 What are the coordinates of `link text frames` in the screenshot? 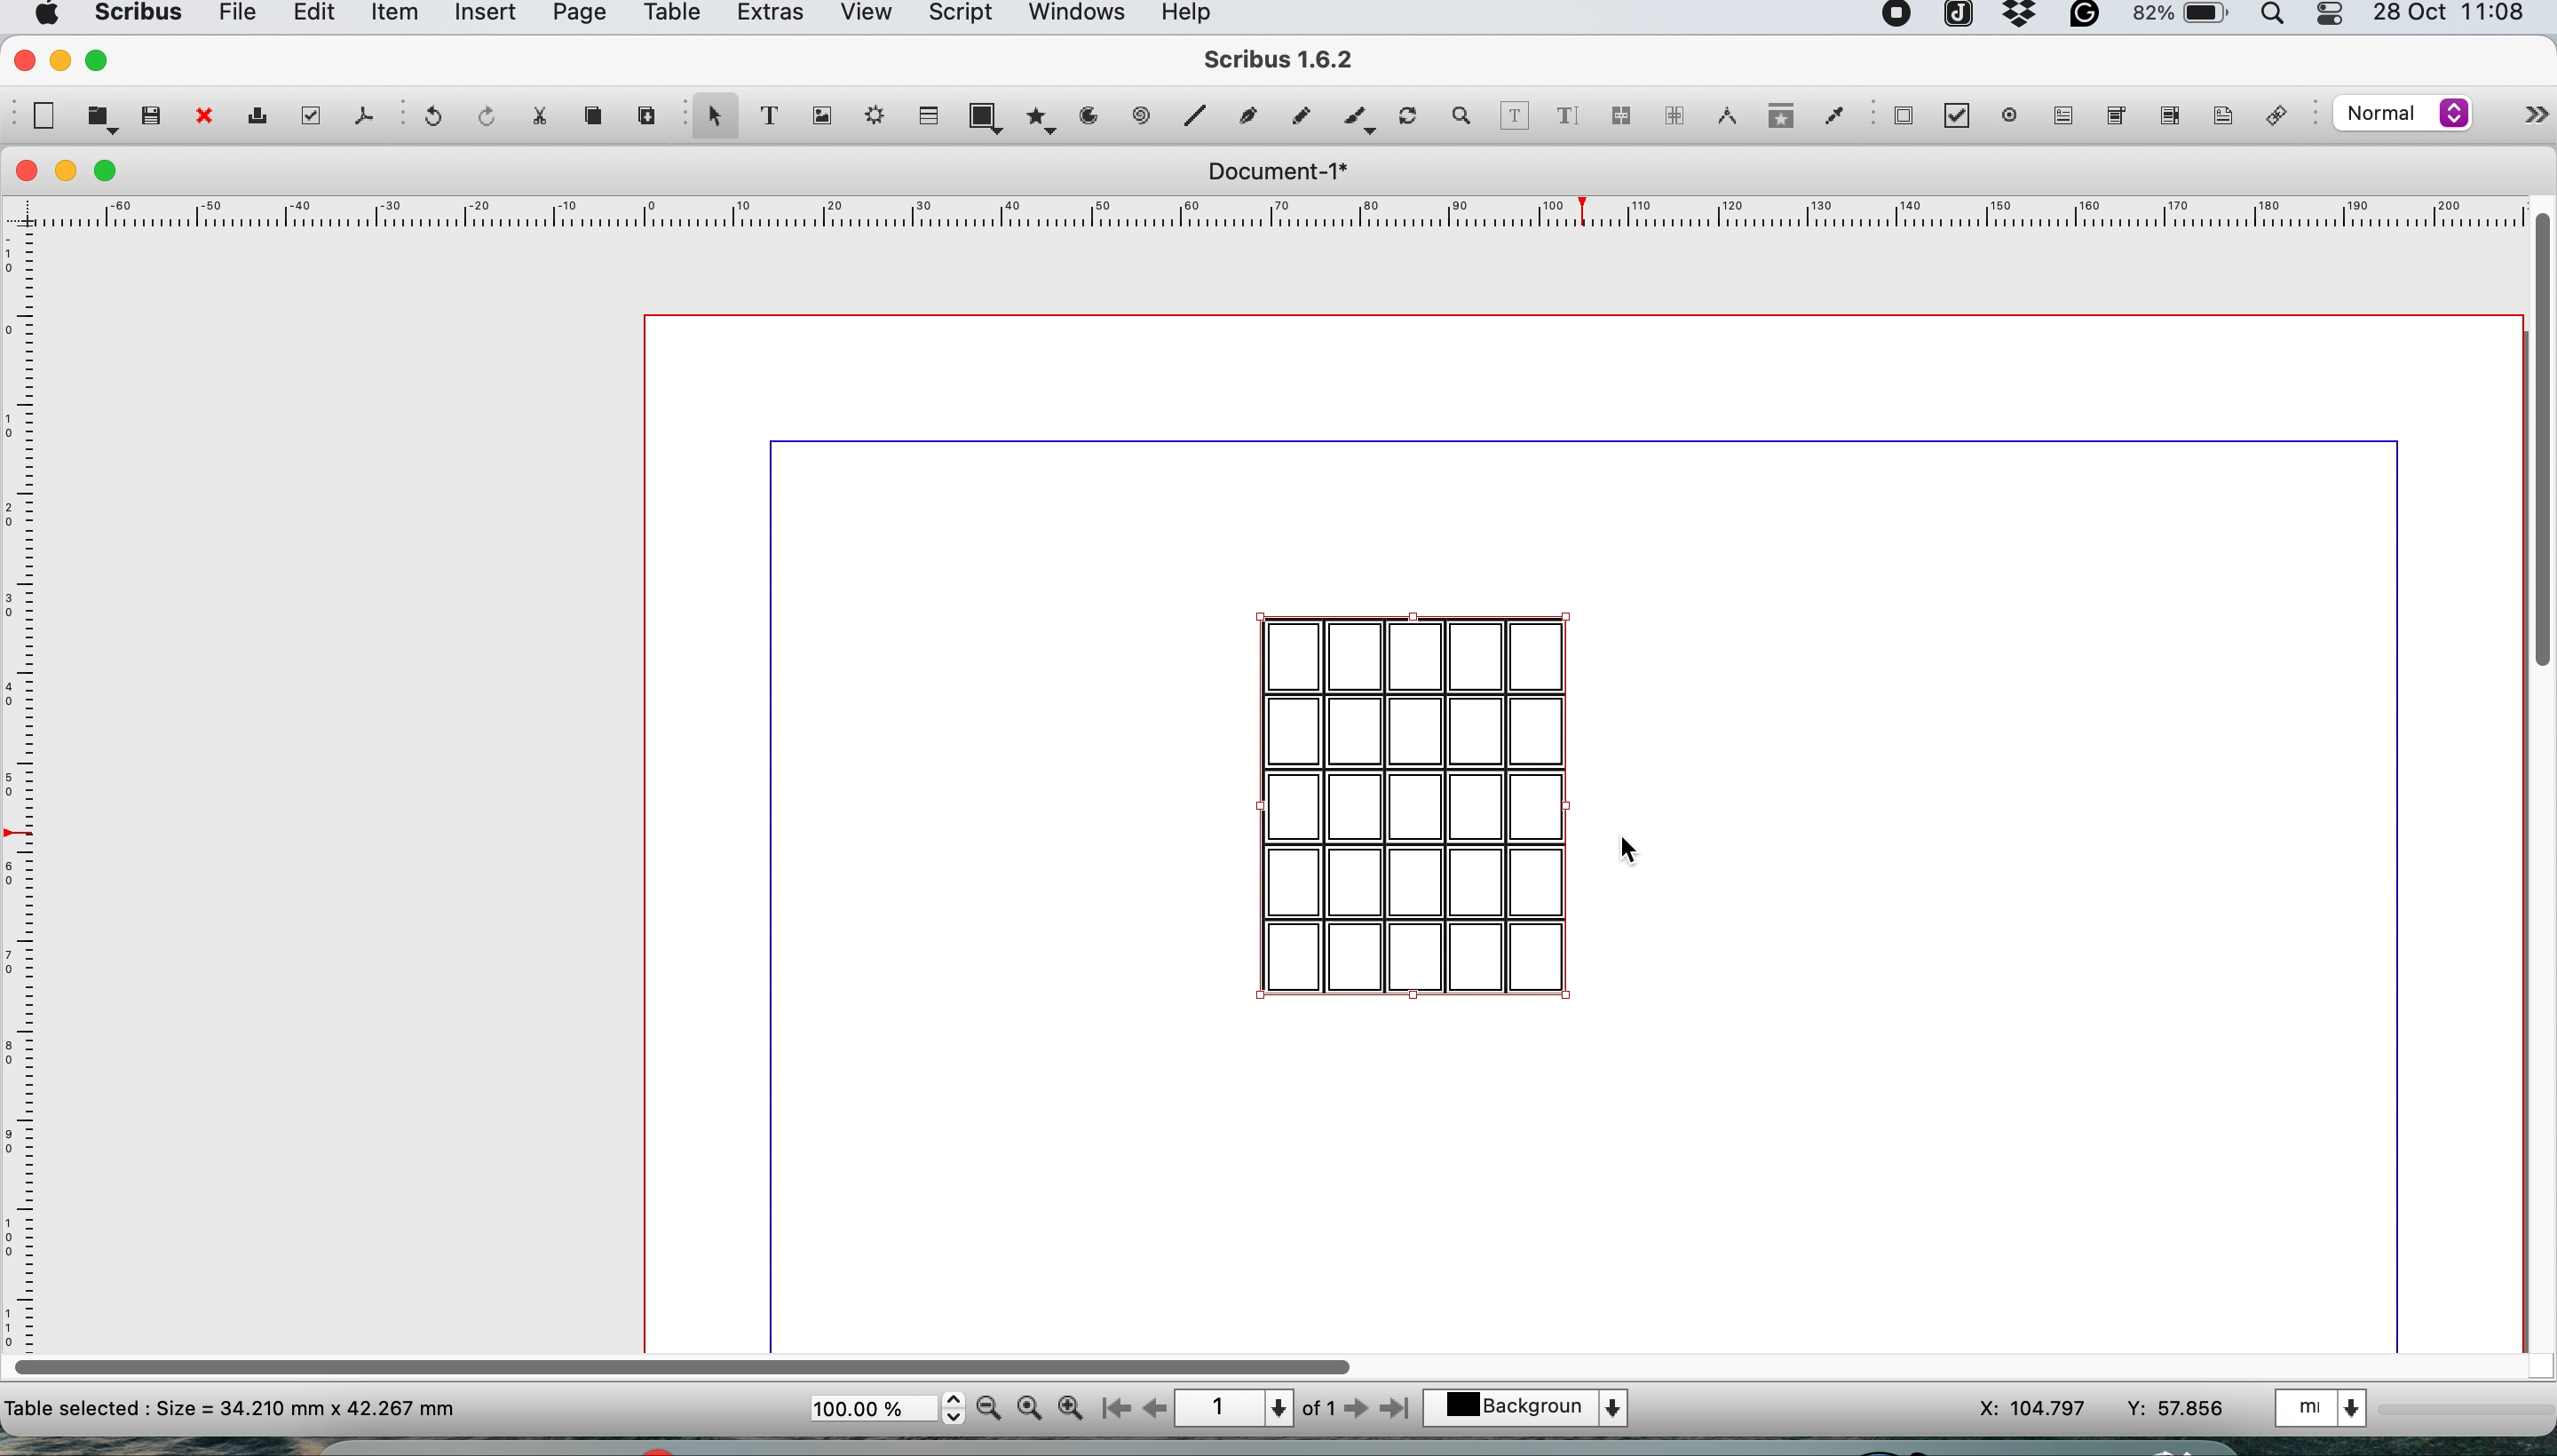 It's located at (1620, 119).